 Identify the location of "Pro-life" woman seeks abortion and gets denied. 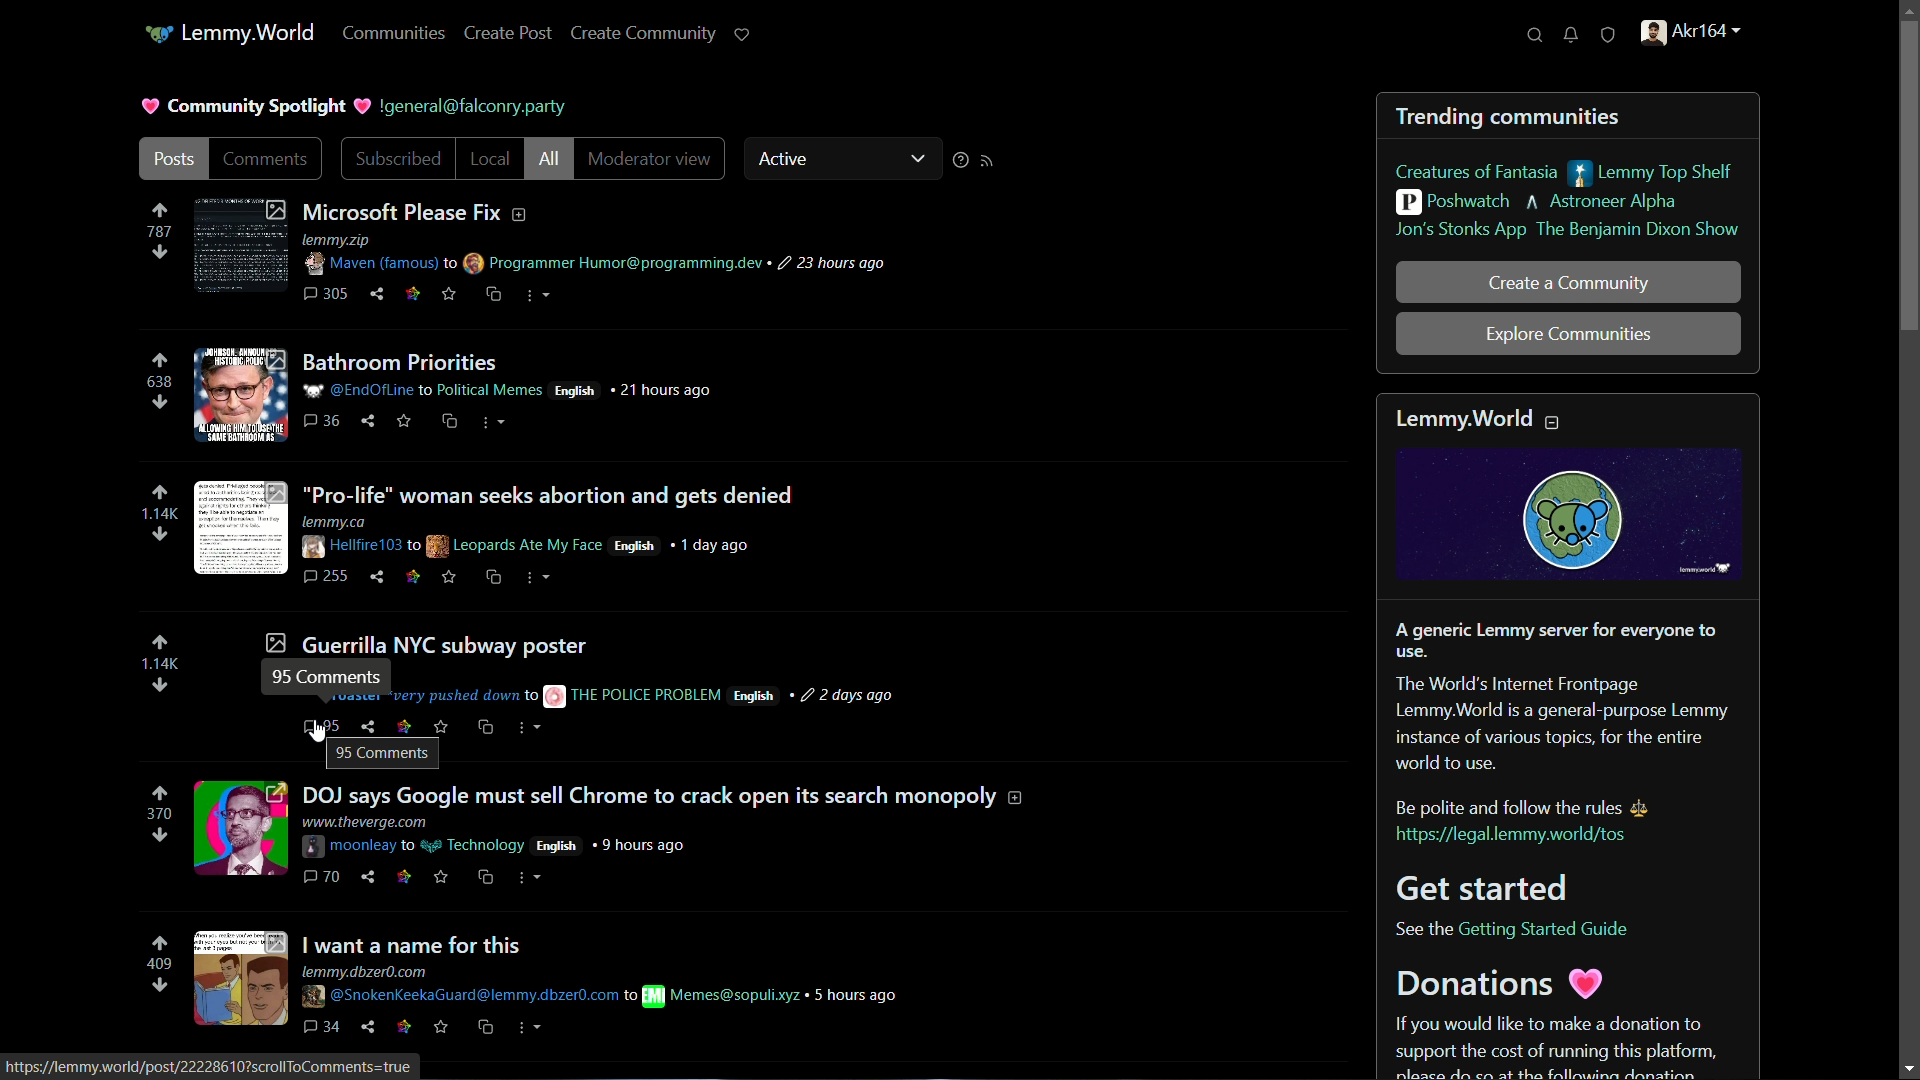
(553, 494).